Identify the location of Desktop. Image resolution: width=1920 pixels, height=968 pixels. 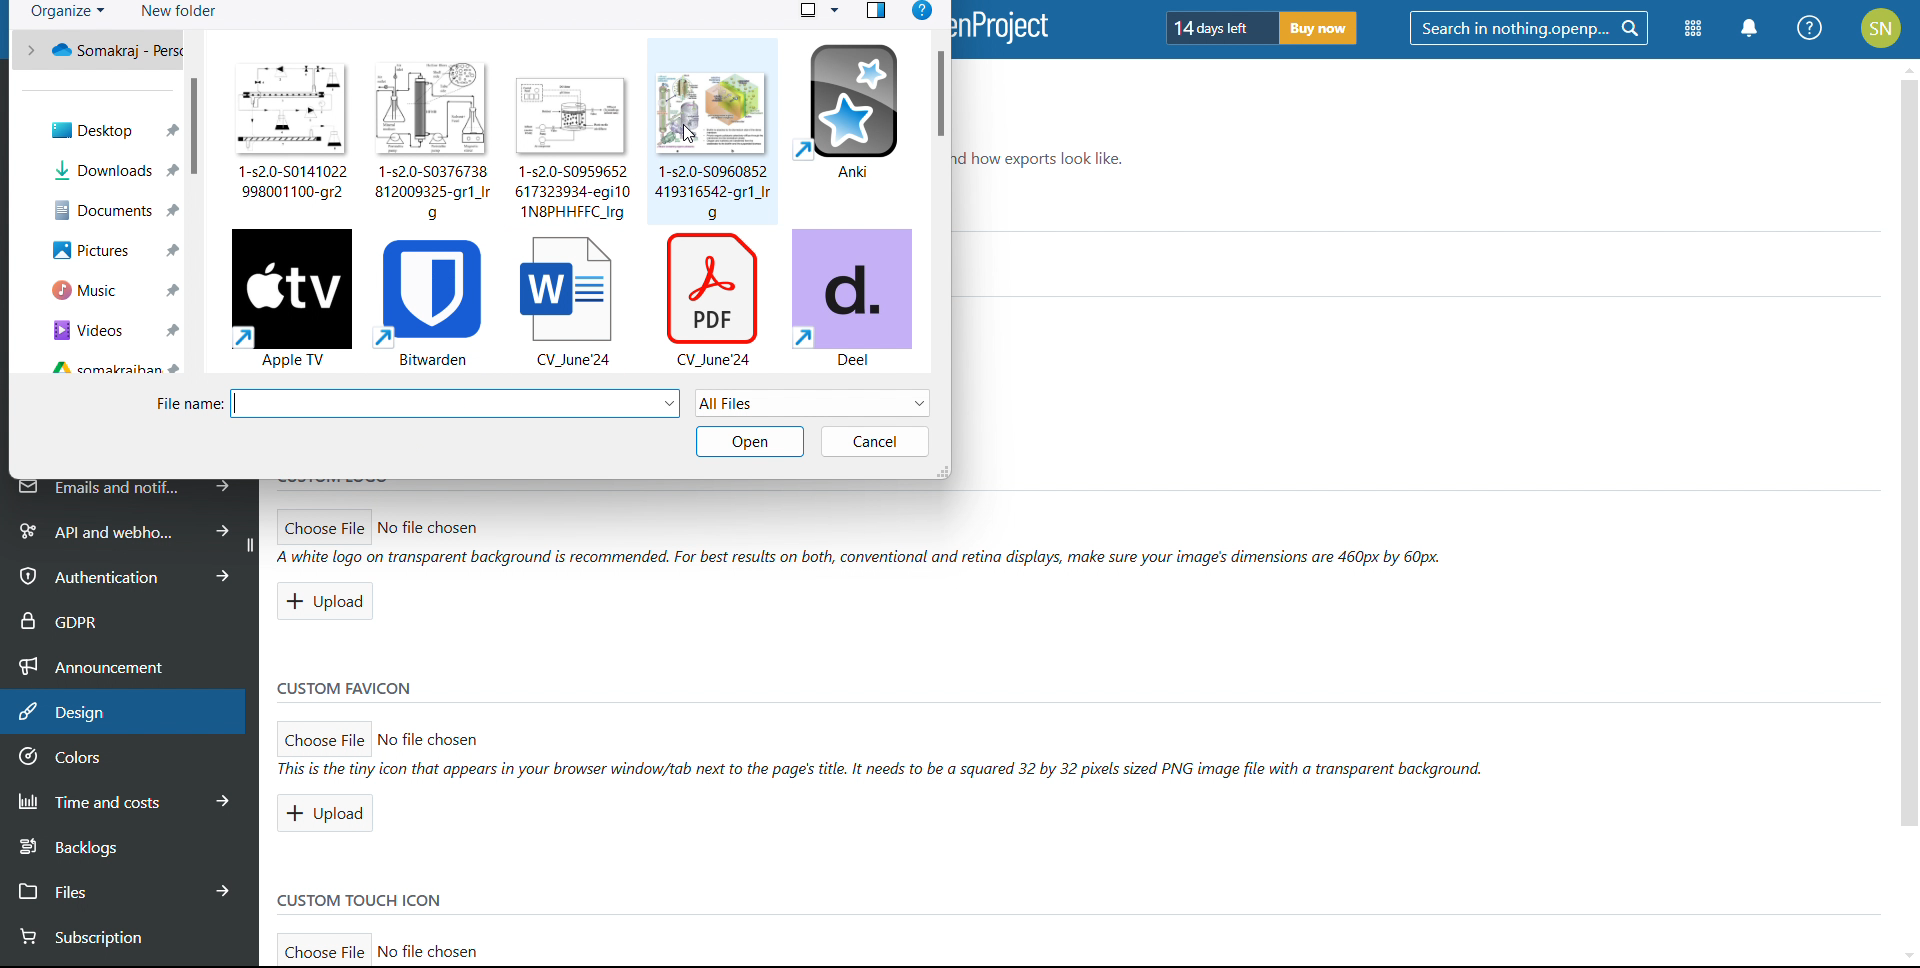
(108, 127).